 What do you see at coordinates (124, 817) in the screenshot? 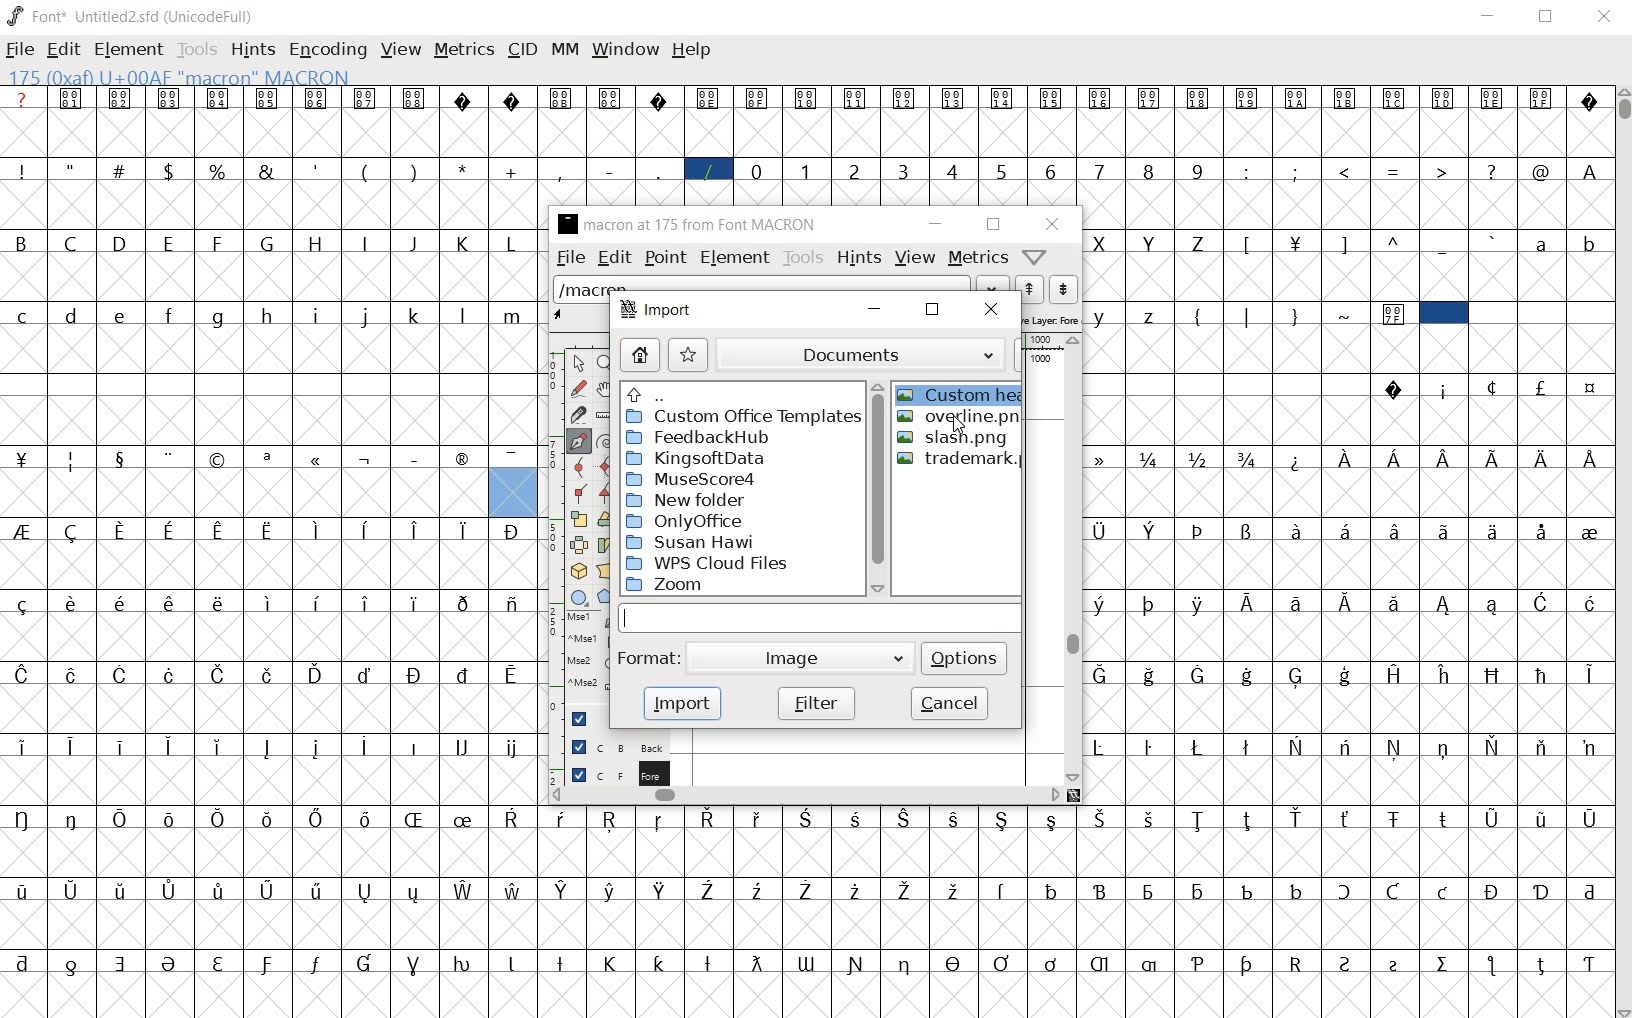
I see `Symbol` at bounding box center [124, 817].